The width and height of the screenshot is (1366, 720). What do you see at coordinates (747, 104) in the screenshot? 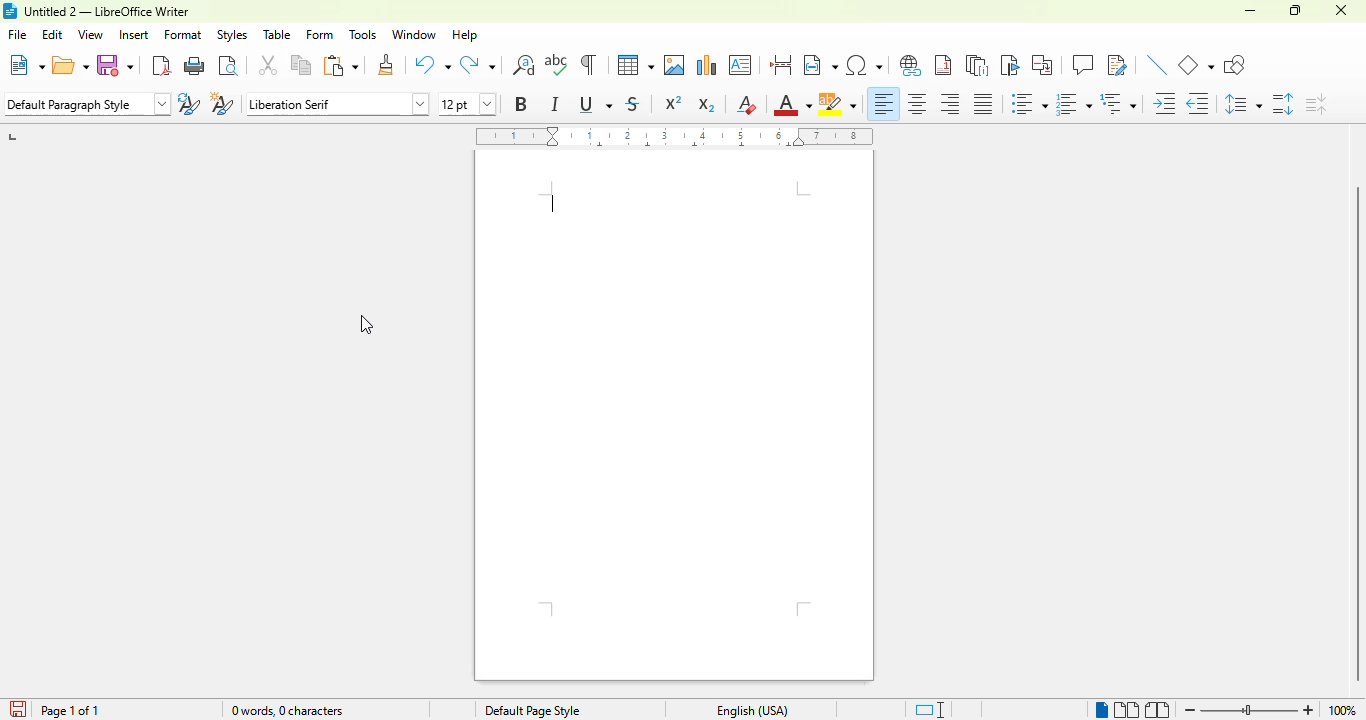
I see `clear direct formatting` at bounding box center [747, 104].